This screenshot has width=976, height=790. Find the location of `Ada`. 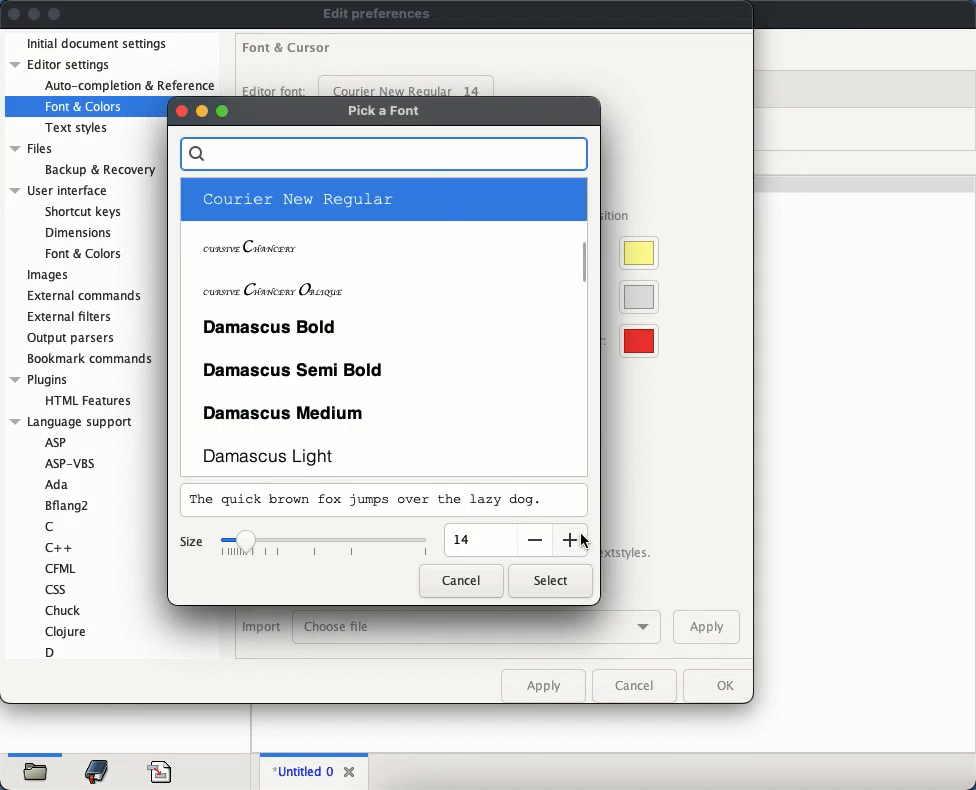

Ada is located at coordinates (56, 486).